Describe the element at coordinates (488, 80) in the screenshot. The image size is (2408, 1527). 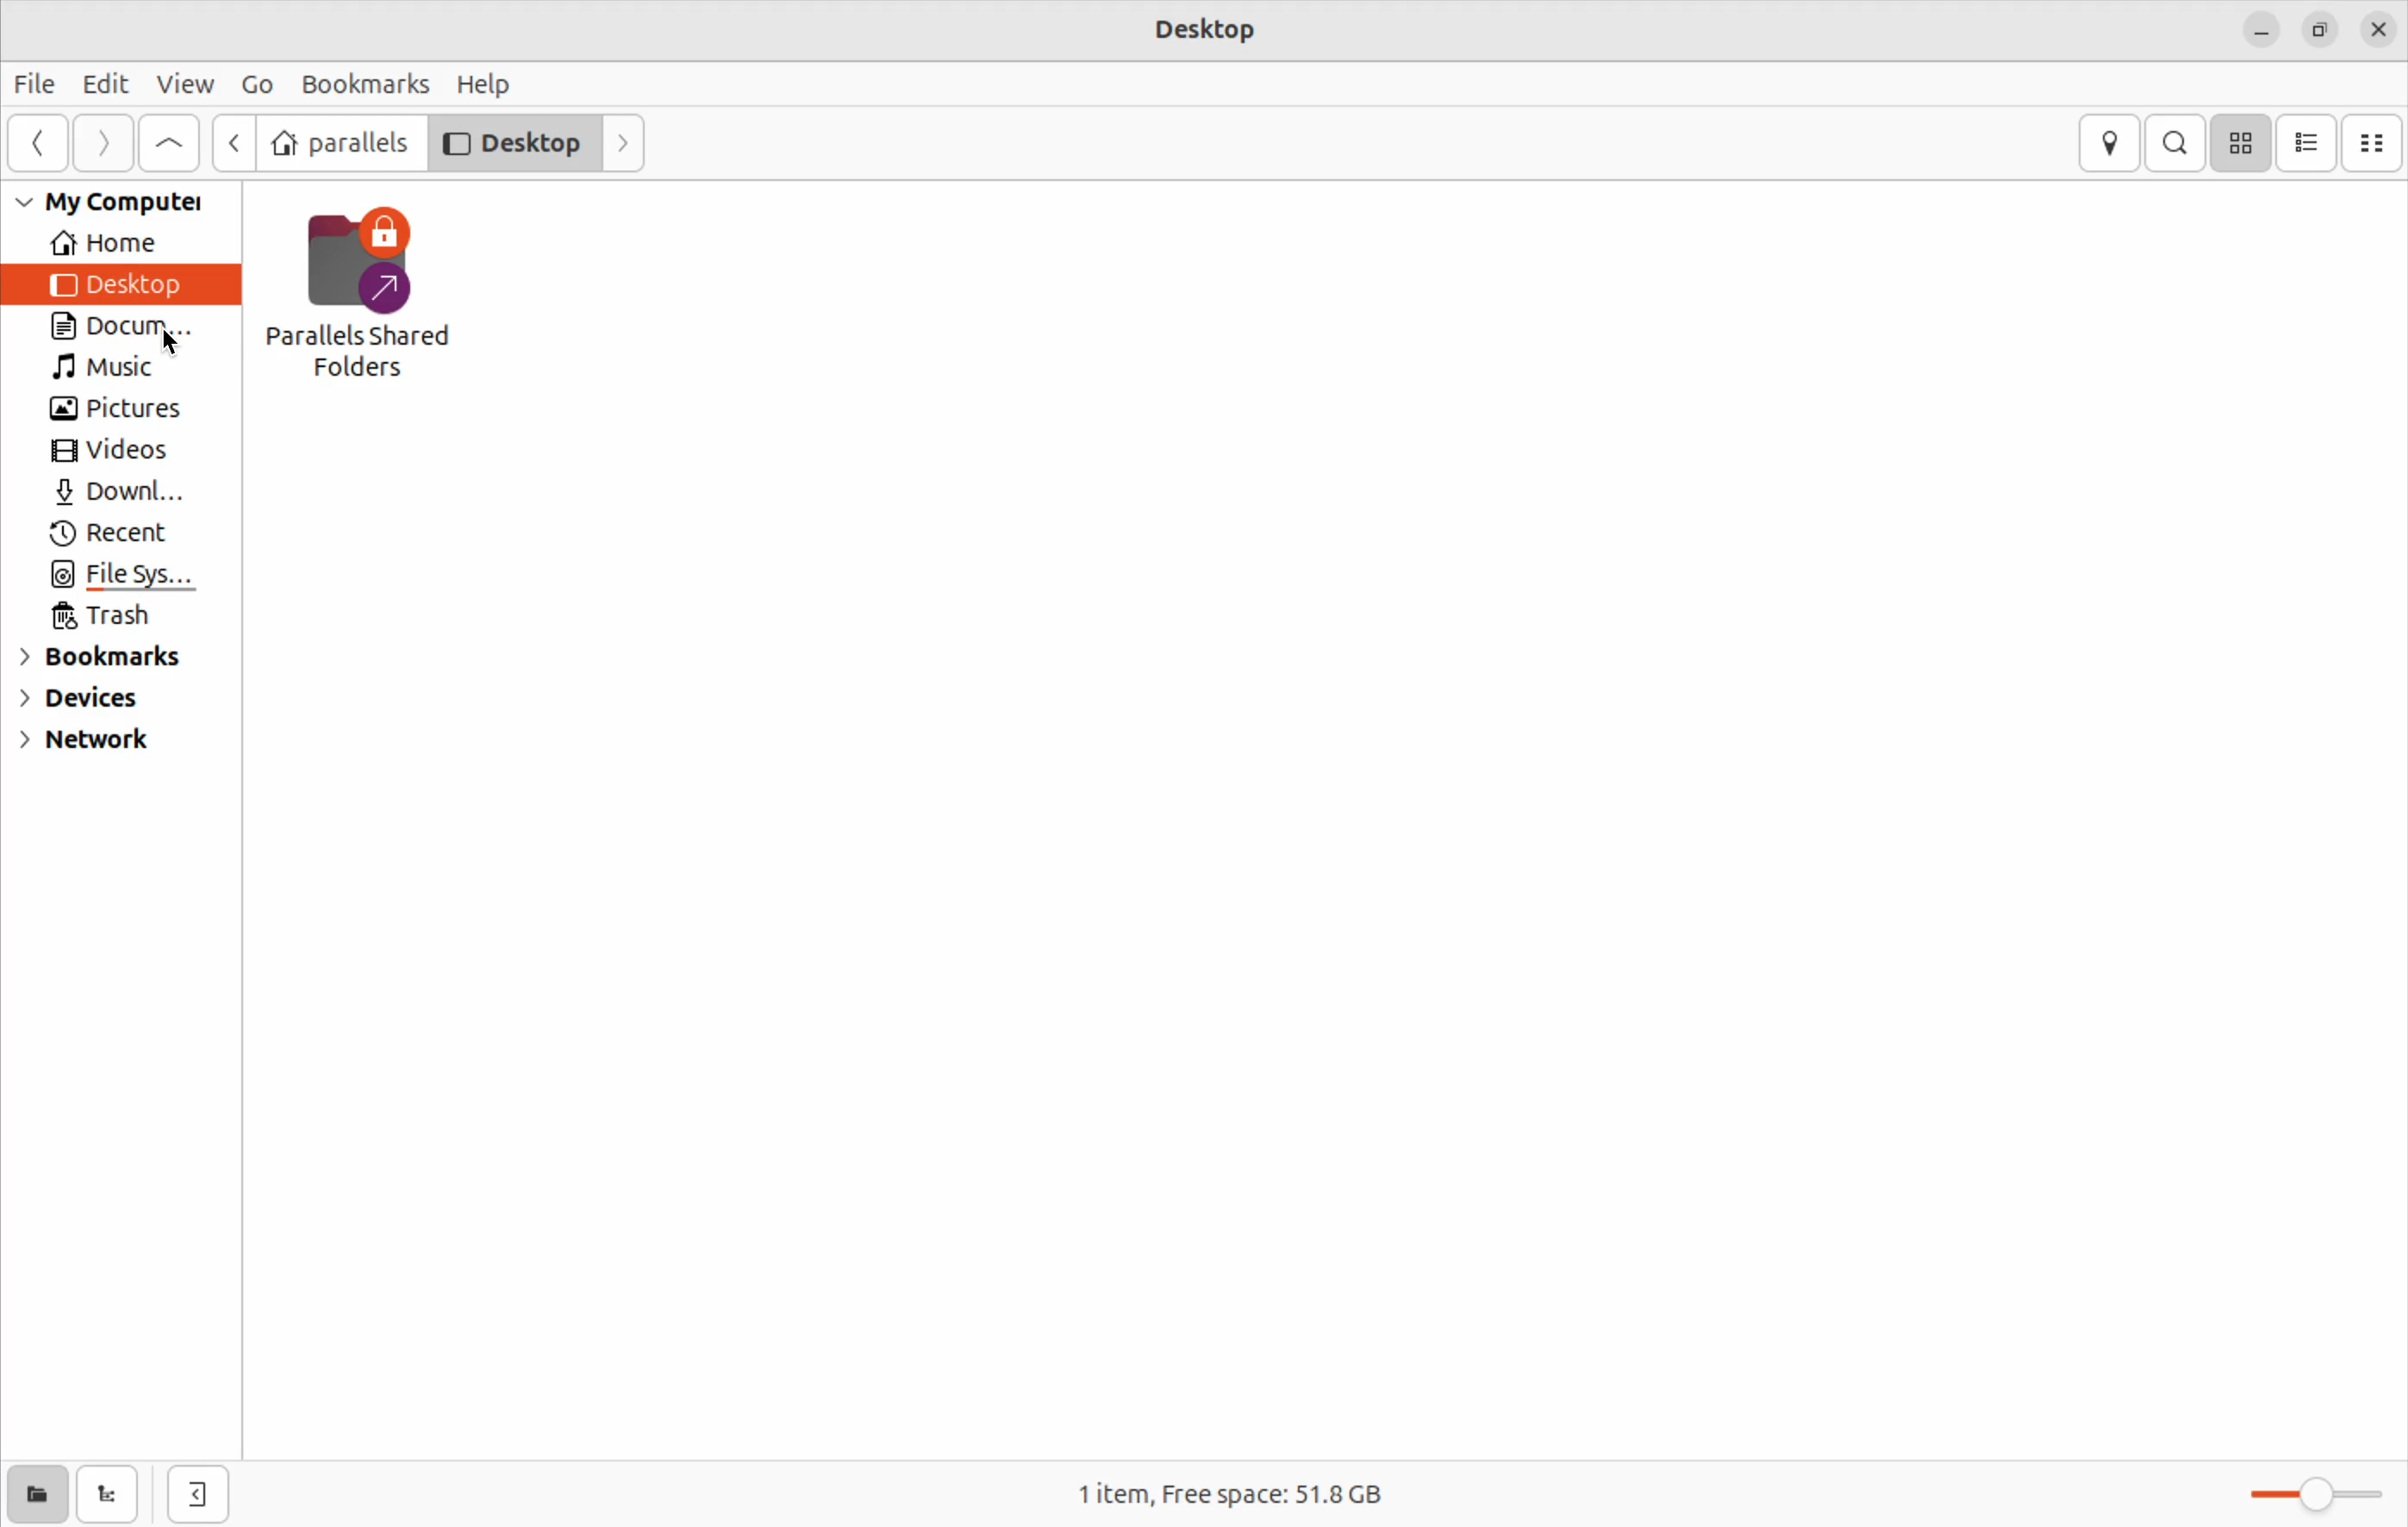
I see `Help` at that location.